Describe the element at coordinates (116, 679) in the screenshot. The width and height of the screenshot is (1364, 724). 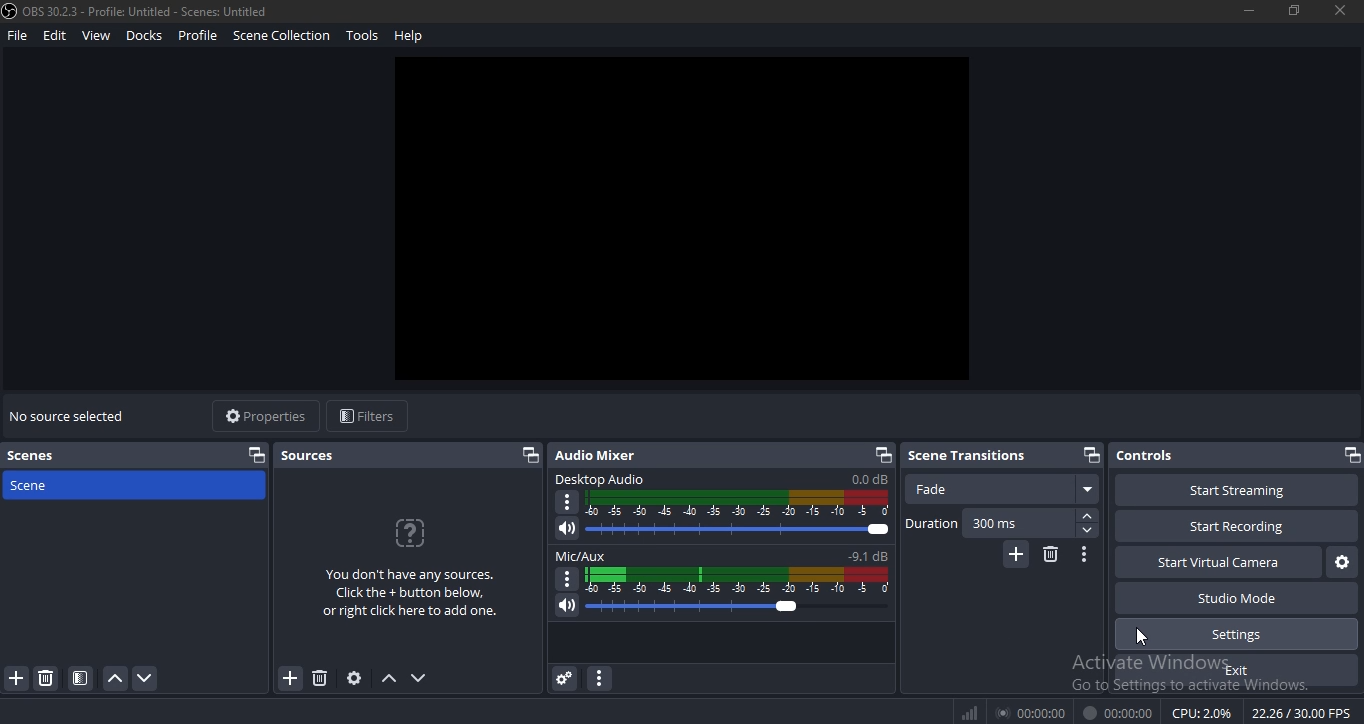
I see `move scene up ` at that location.